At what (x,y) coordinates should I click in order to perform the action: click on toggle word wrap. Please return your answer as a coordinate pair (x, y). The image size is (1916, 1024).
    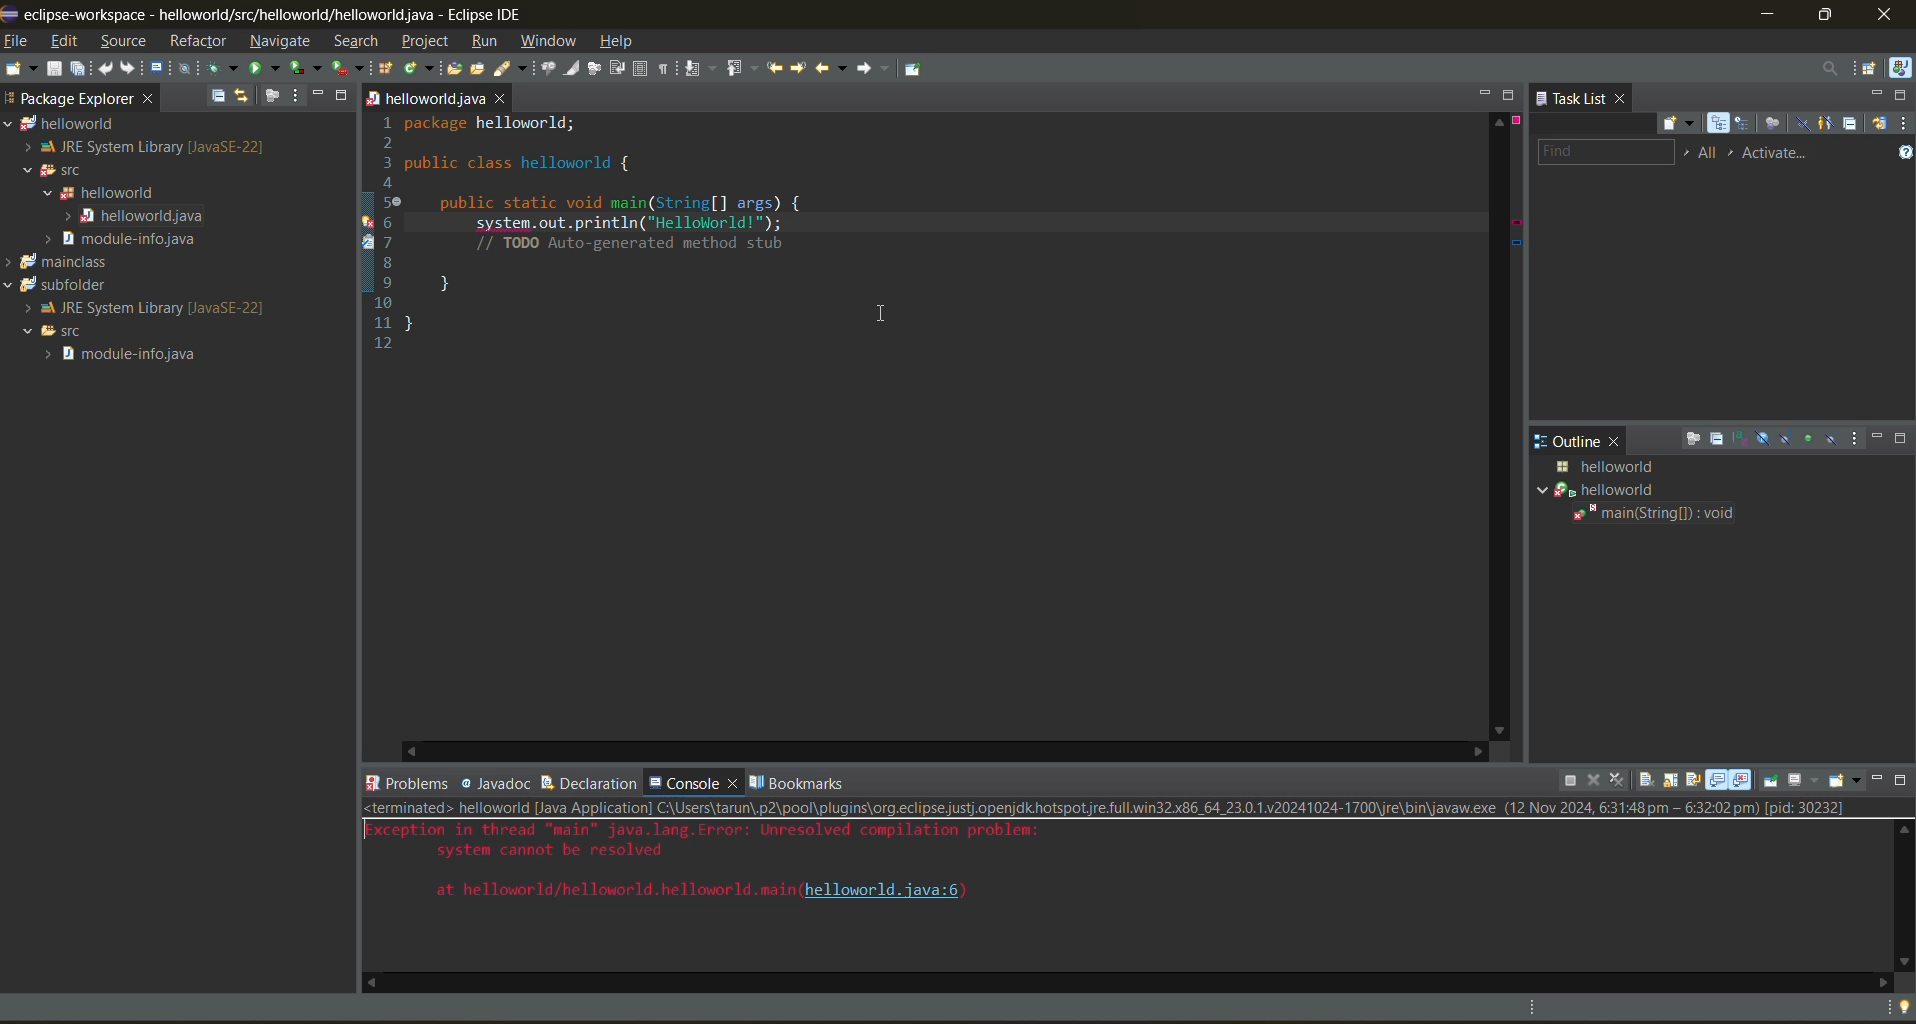
    Looking at the image, I should click on (614, 68).